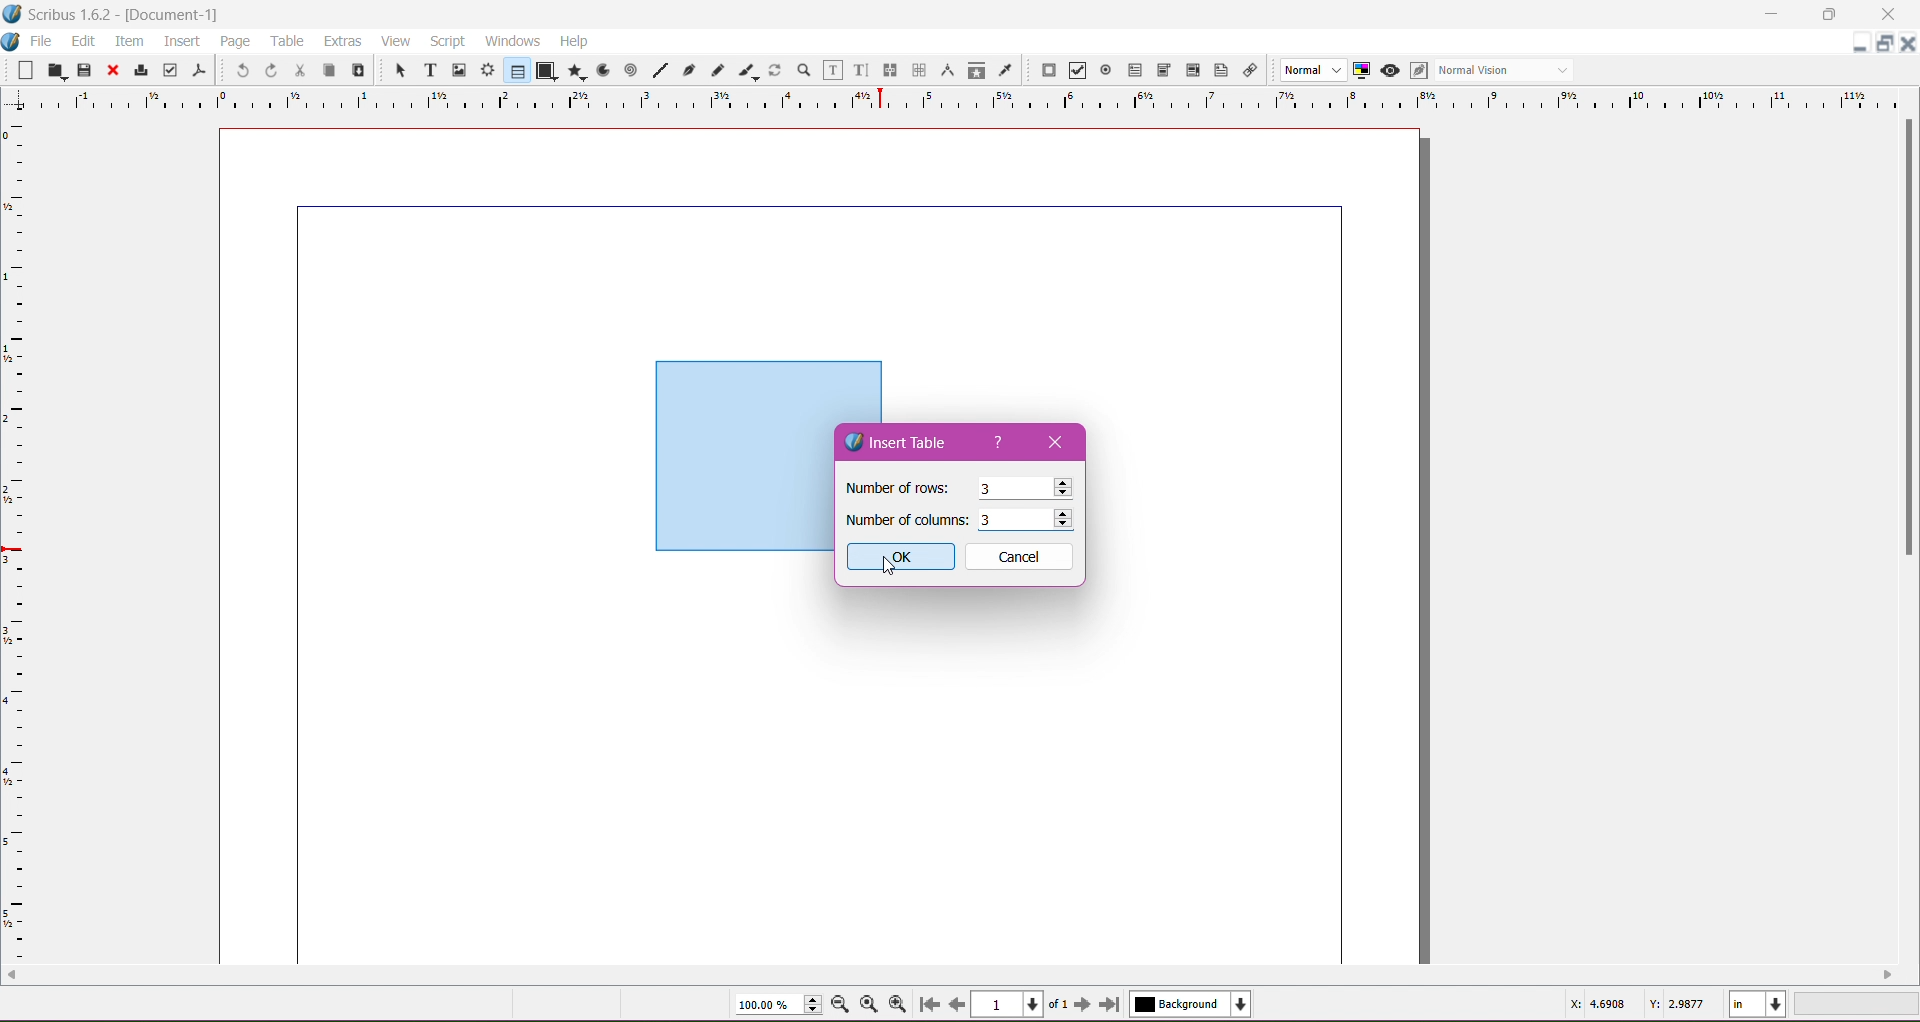 The width and height of the screenshot is (1920, 1022). What do you see at coordinates (956, 1003) in the screenshot?
I see `Previous page` at bounding box center [956, 1003].